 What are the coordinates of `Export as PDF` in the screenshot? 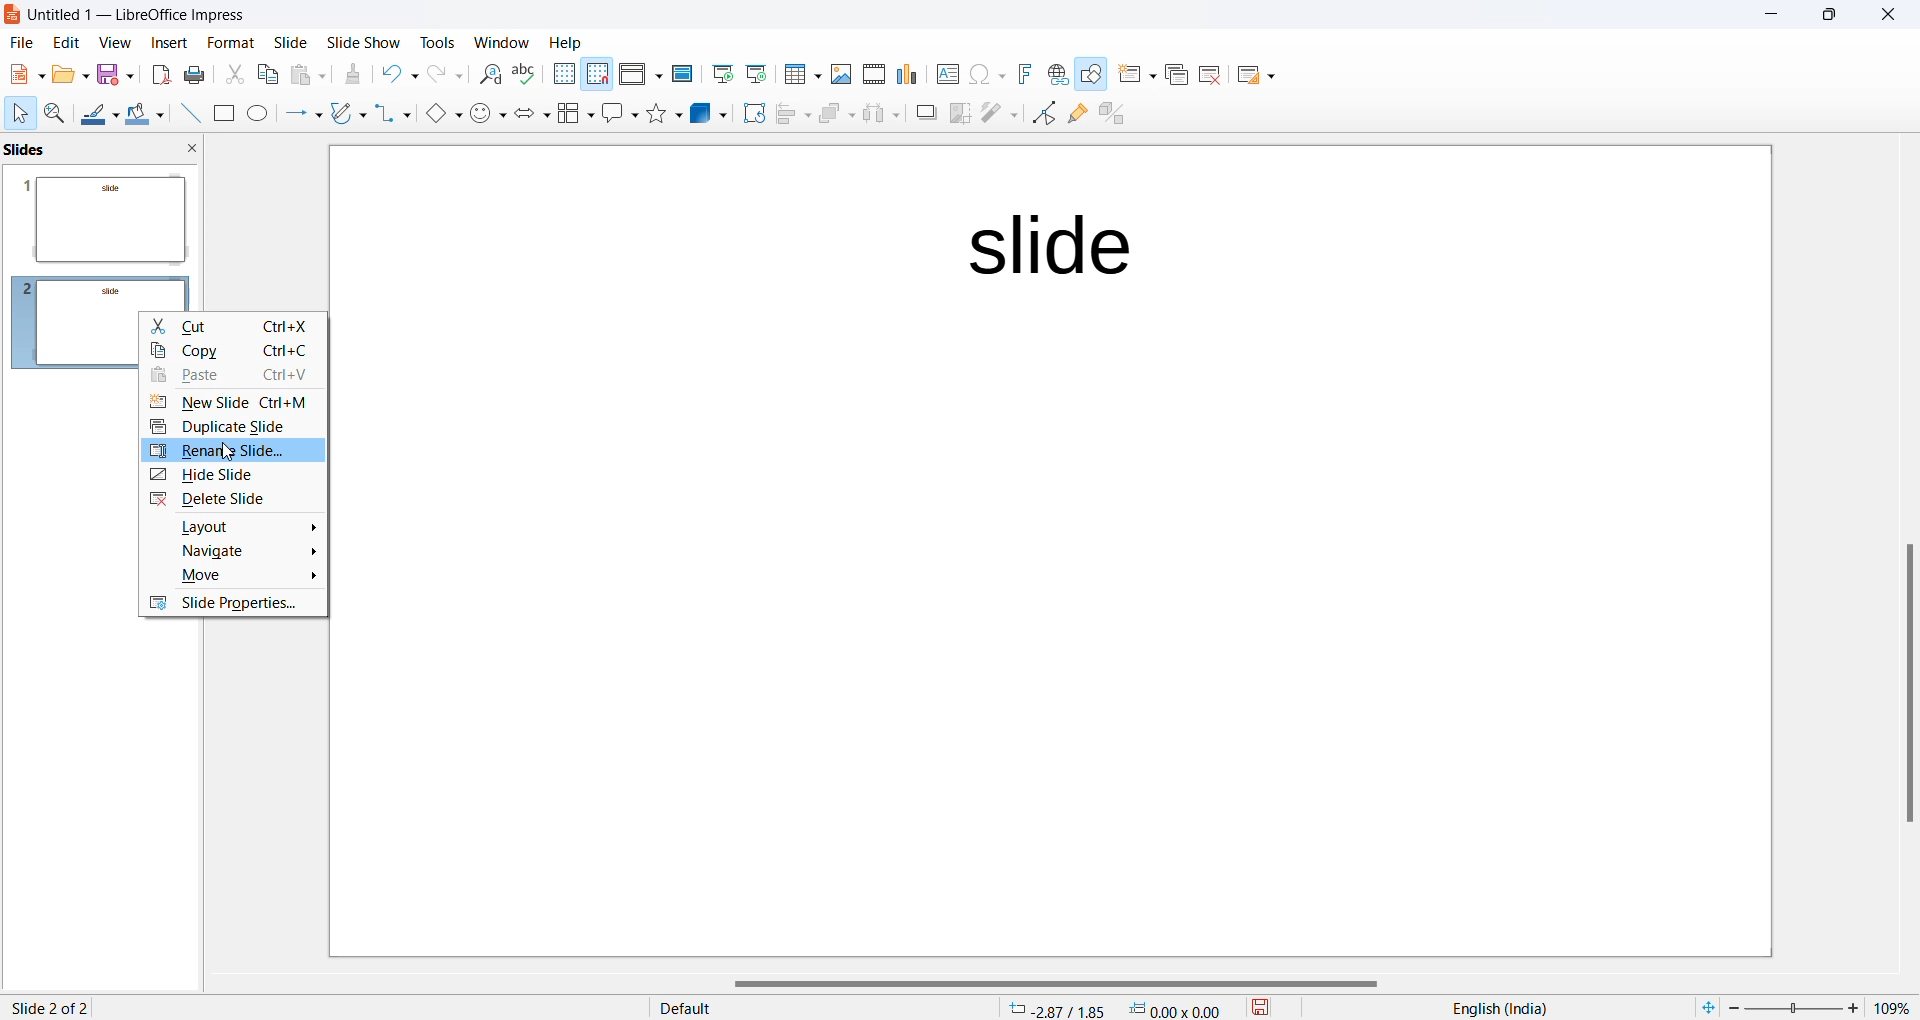 It's located at (158, 75).